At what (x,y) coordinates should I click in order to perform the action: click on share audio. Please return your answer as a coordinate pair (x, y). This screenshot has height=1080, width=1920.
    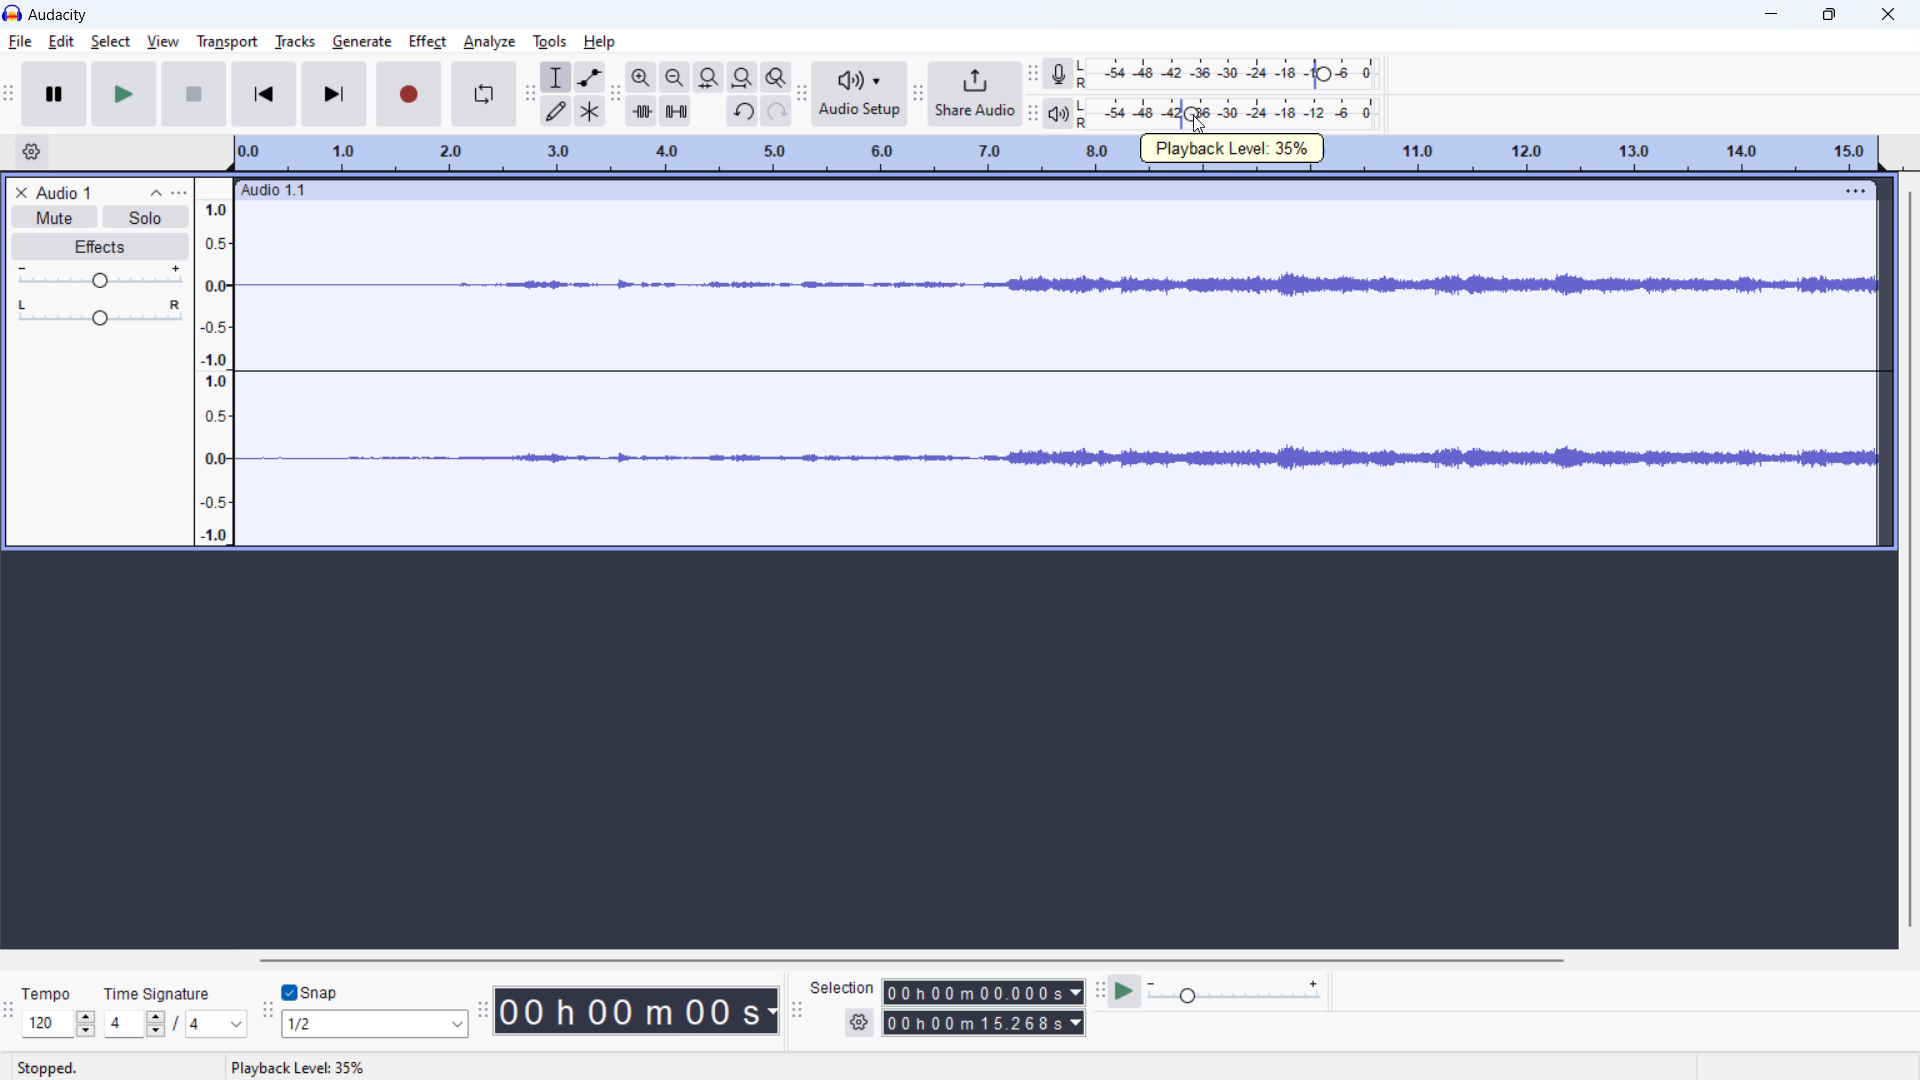
    Looking at the image, I should click on (975, 94).